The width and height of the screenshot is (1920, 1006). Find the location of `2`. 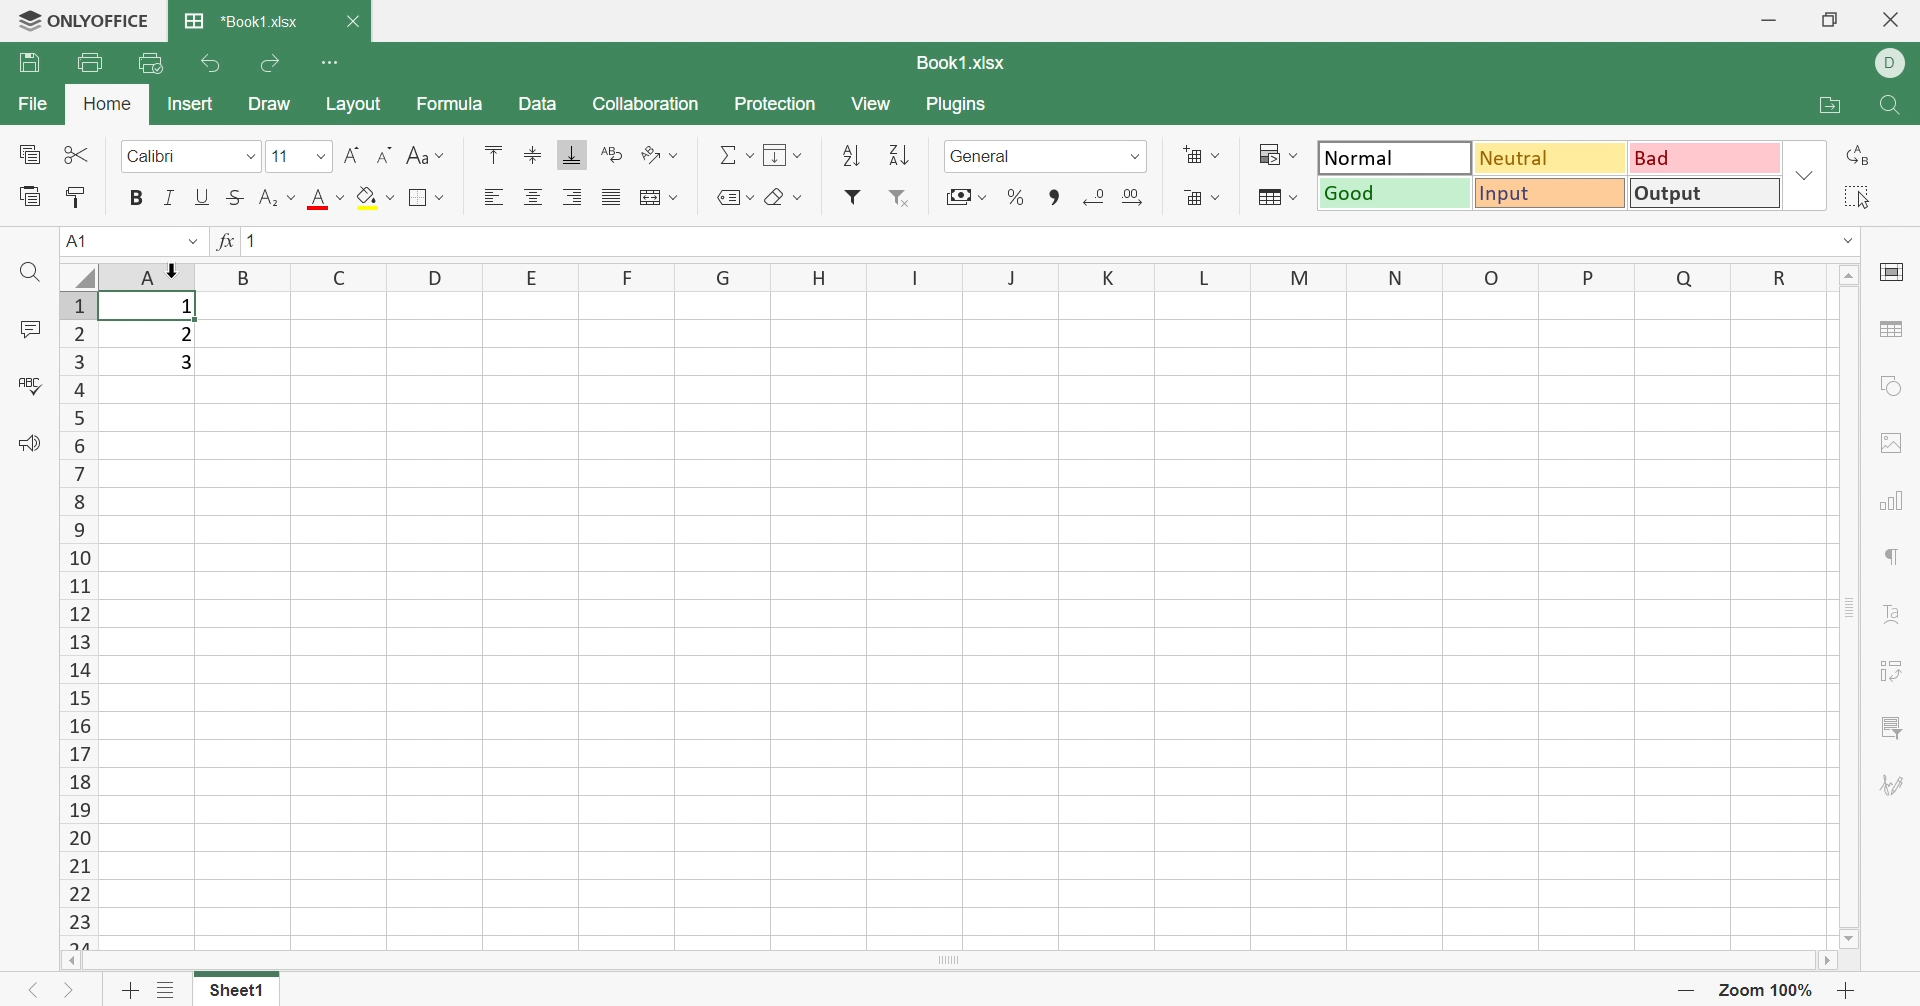

2 is located at coordinates (183, 335).